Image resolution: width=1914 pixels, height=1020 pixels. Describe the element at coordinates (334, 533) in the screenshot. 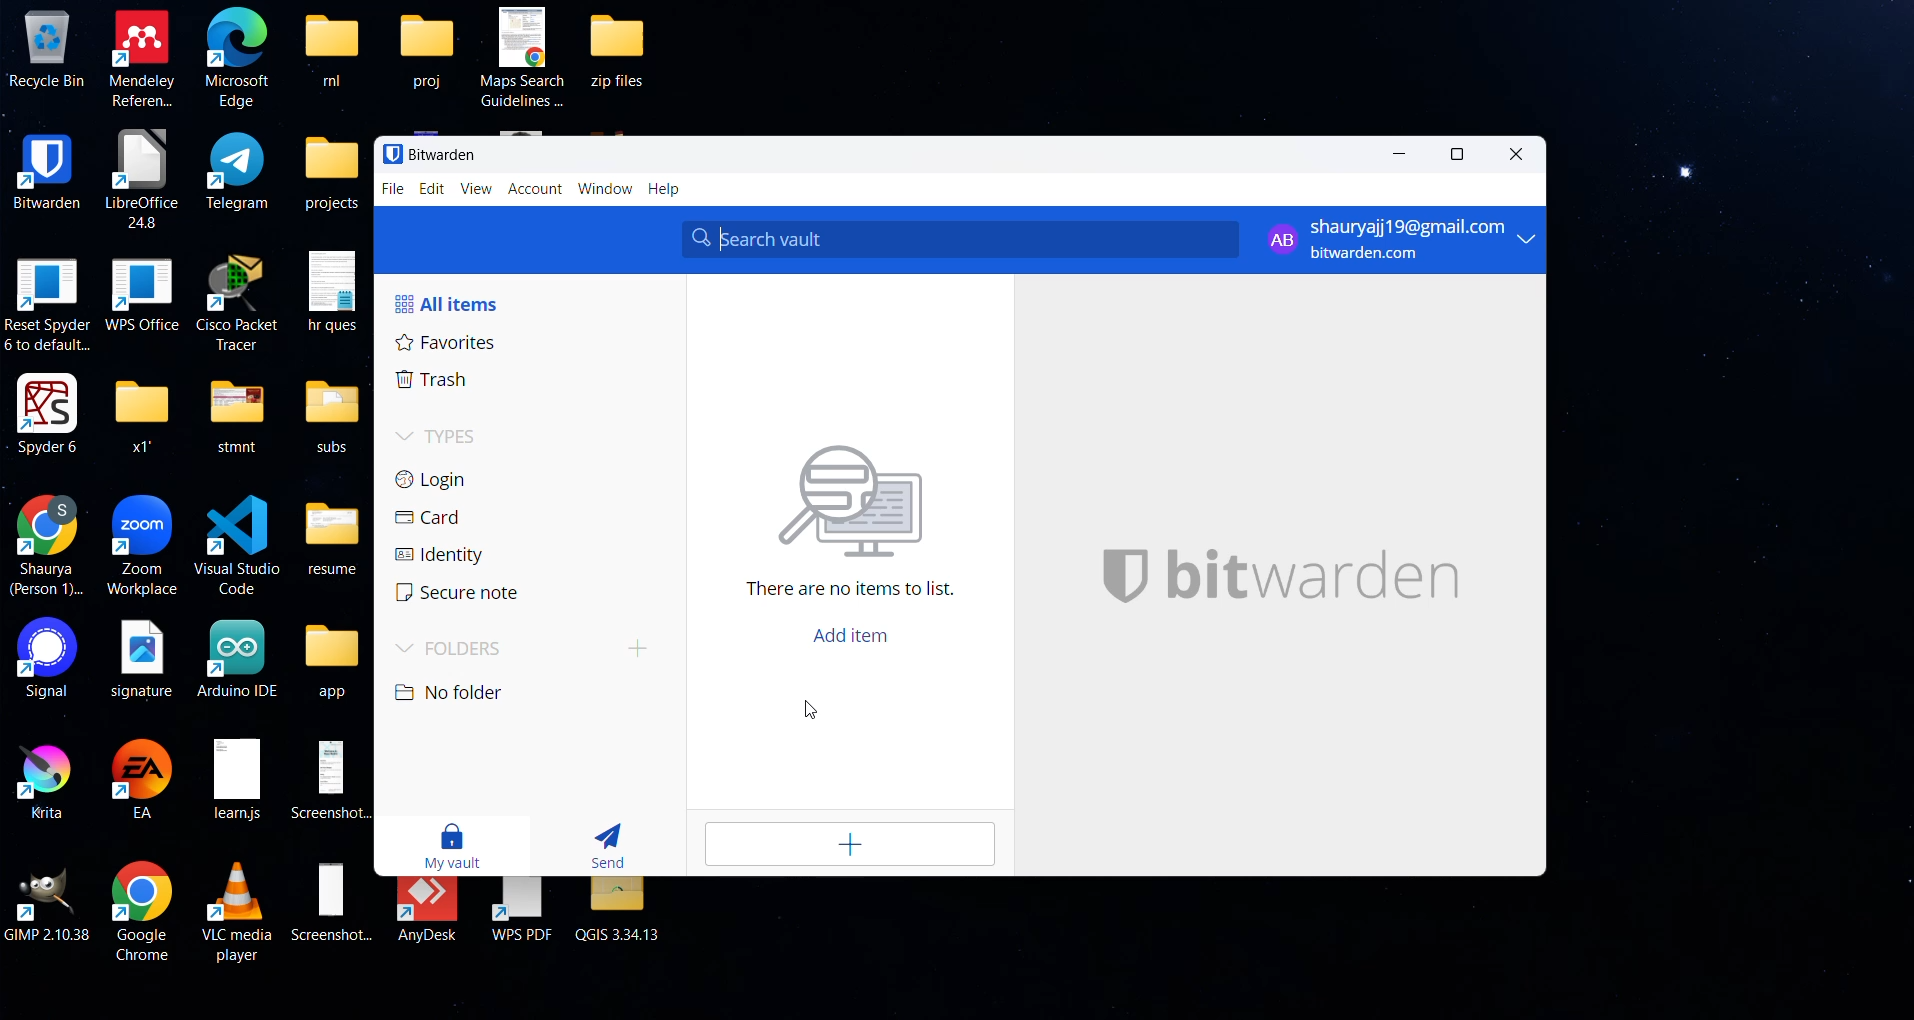

I see `resume` at that location.